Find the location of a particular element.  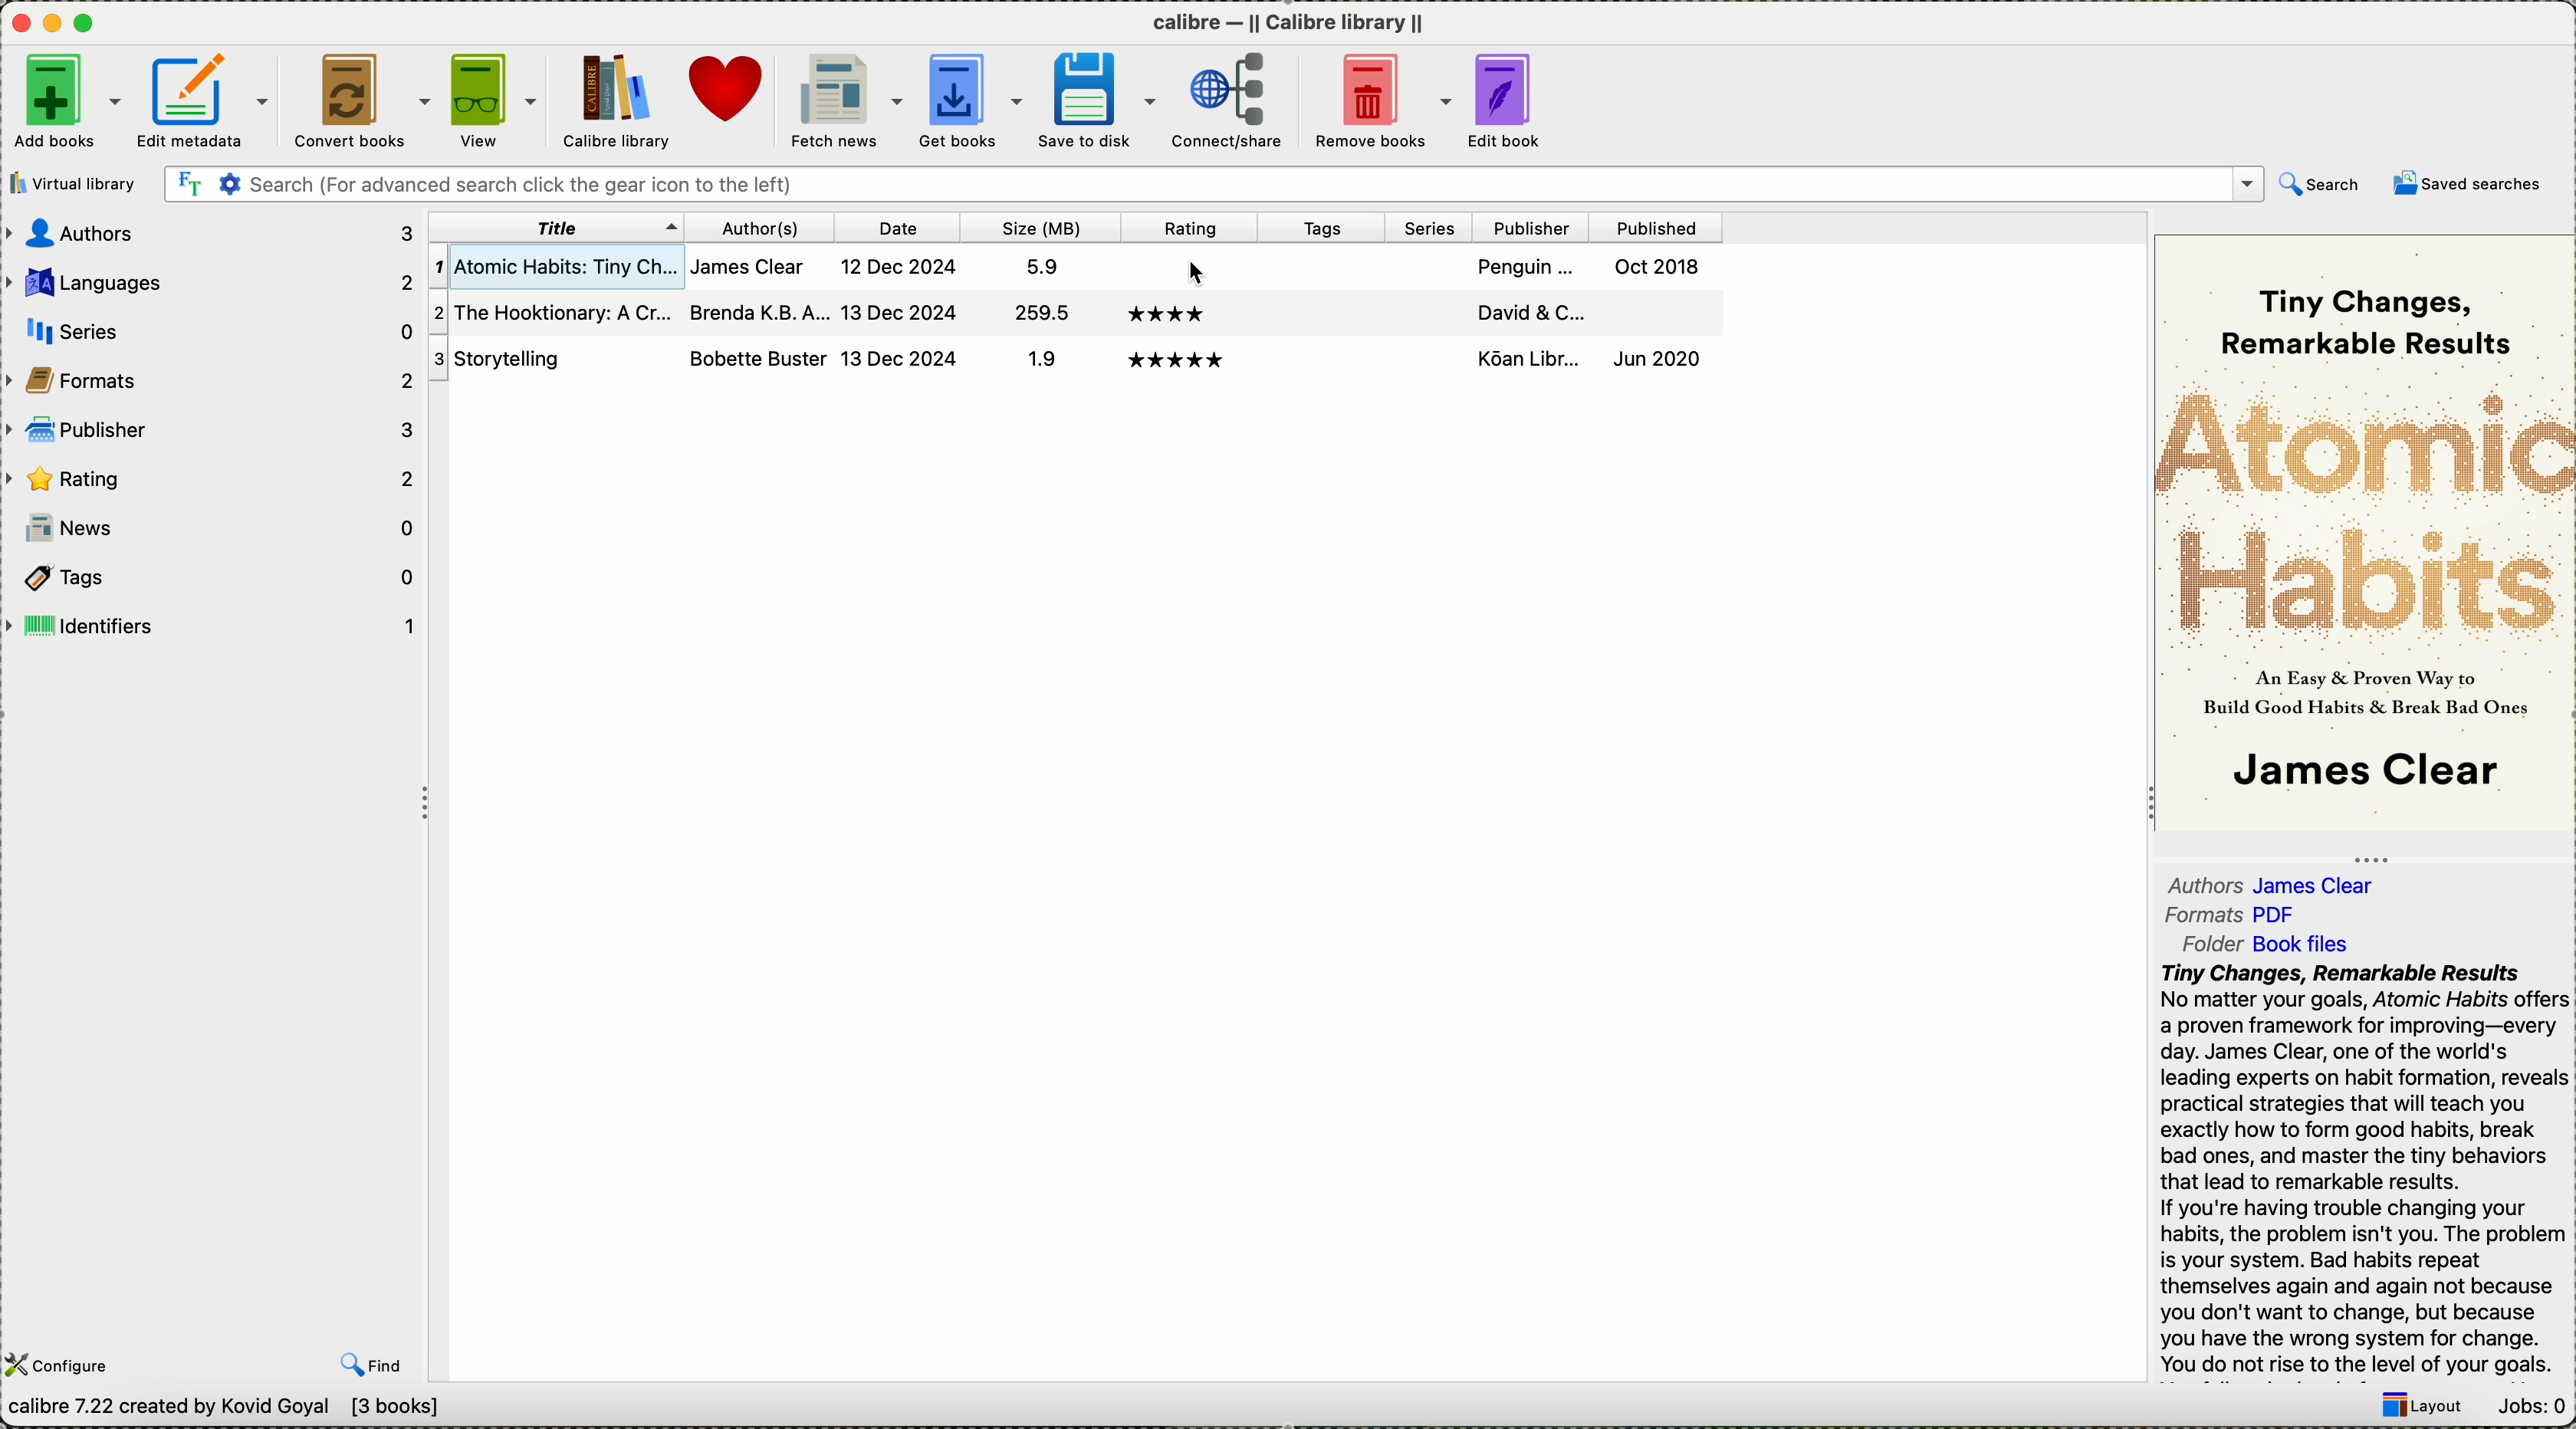

fetch news is located at coordinates (845, 100).